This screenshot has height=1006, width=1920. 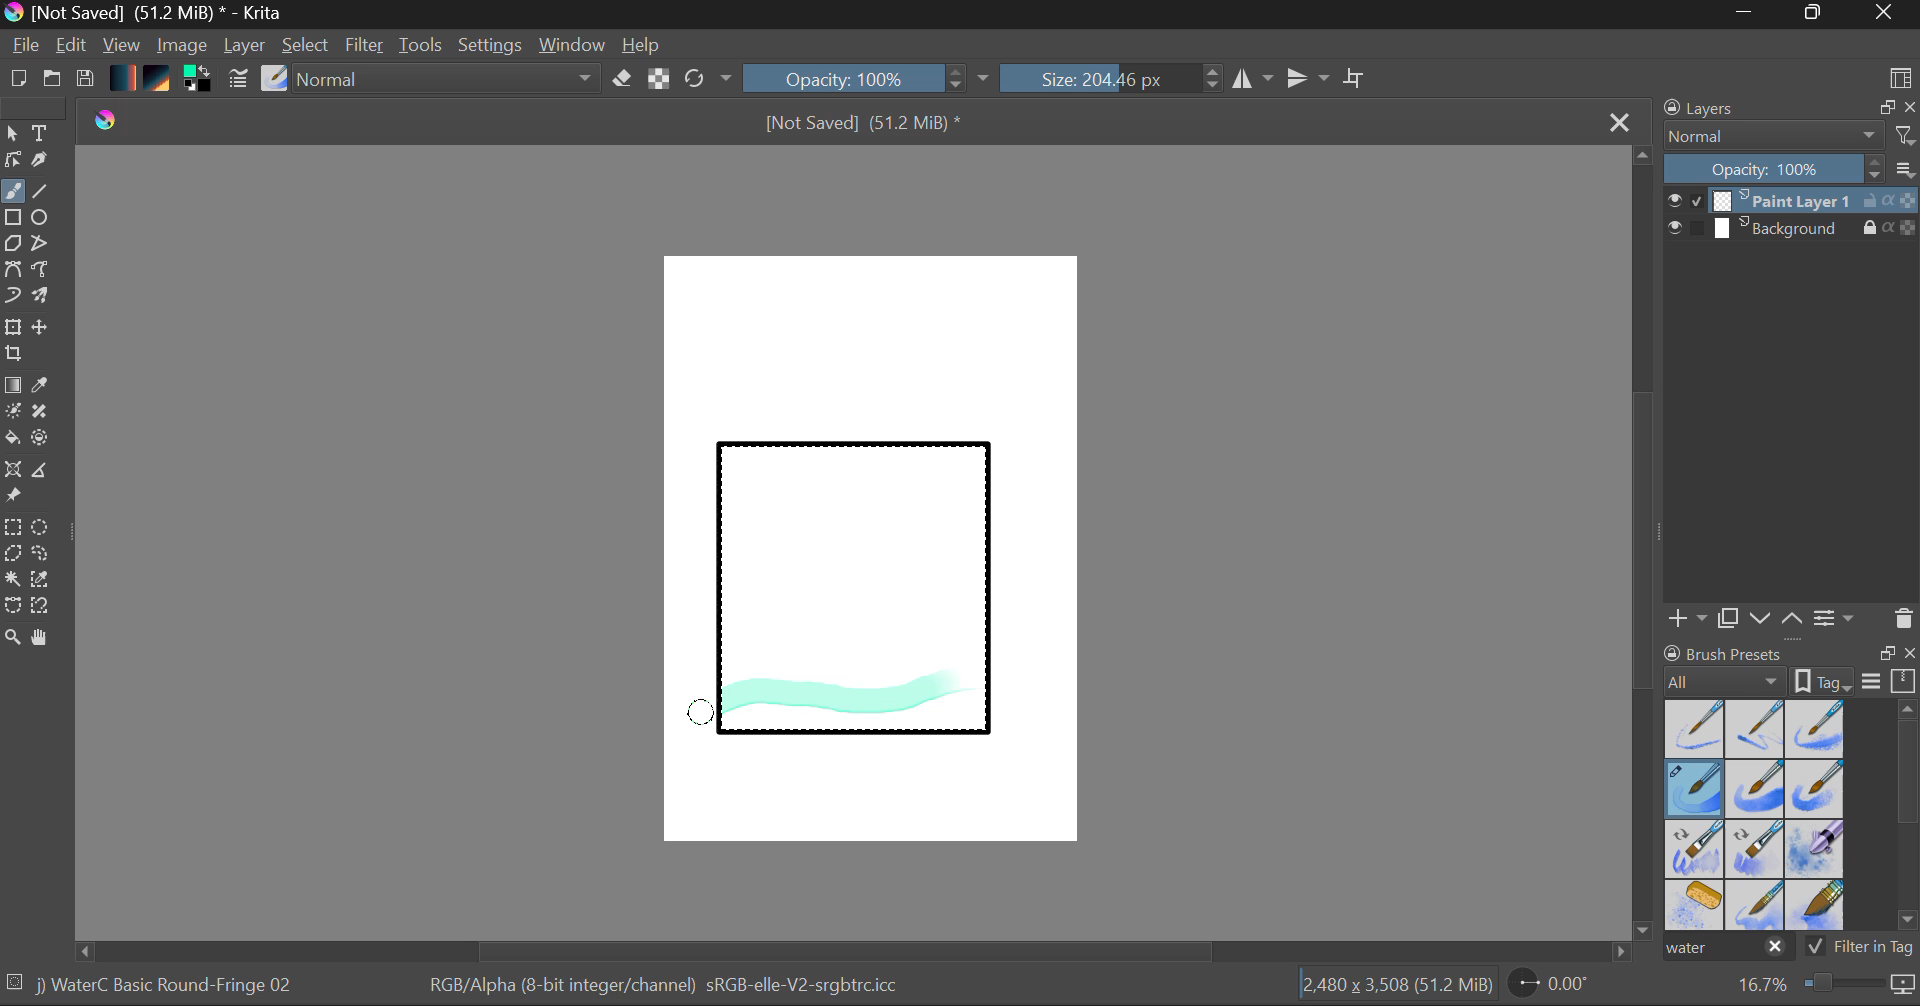 I want to click on Polygon, so click(x=12, y=244).